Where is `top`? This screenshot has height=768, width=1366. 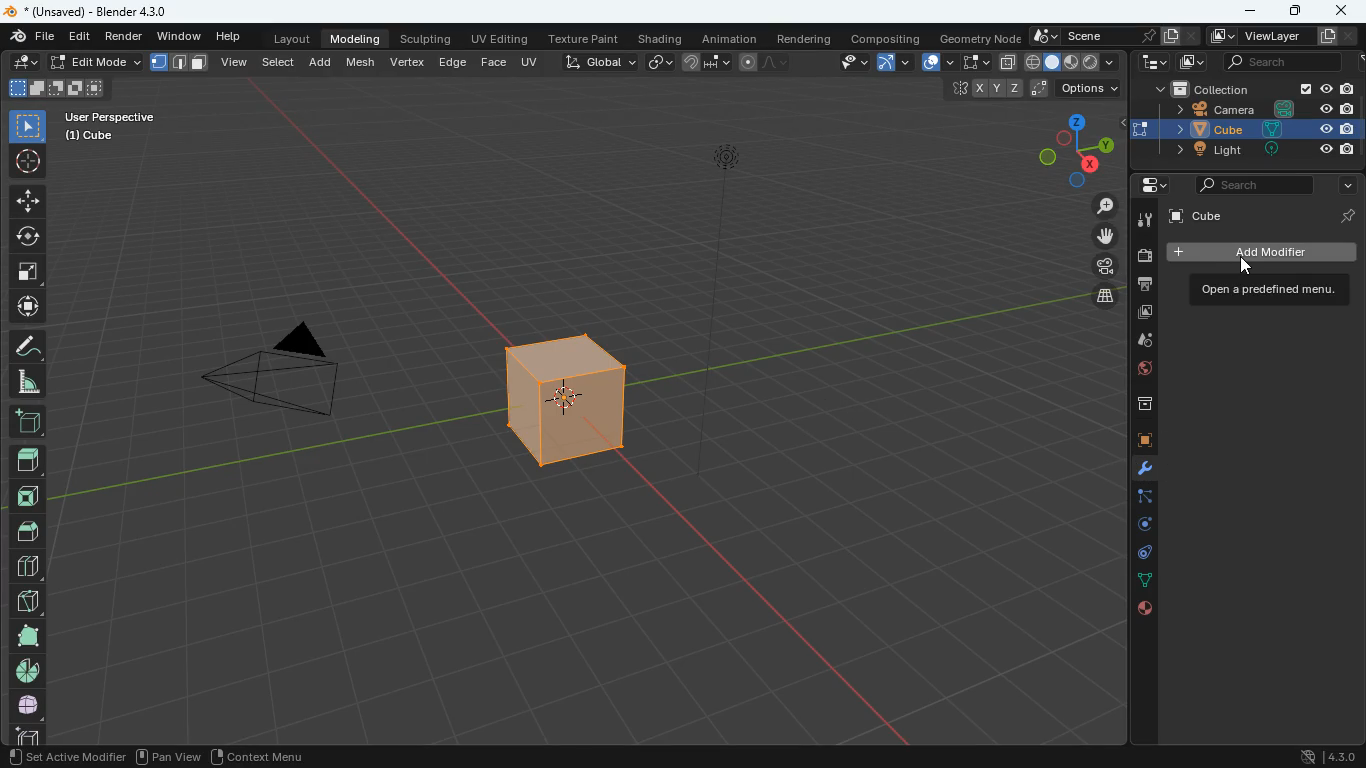
top is located at coordinates (29, 529).